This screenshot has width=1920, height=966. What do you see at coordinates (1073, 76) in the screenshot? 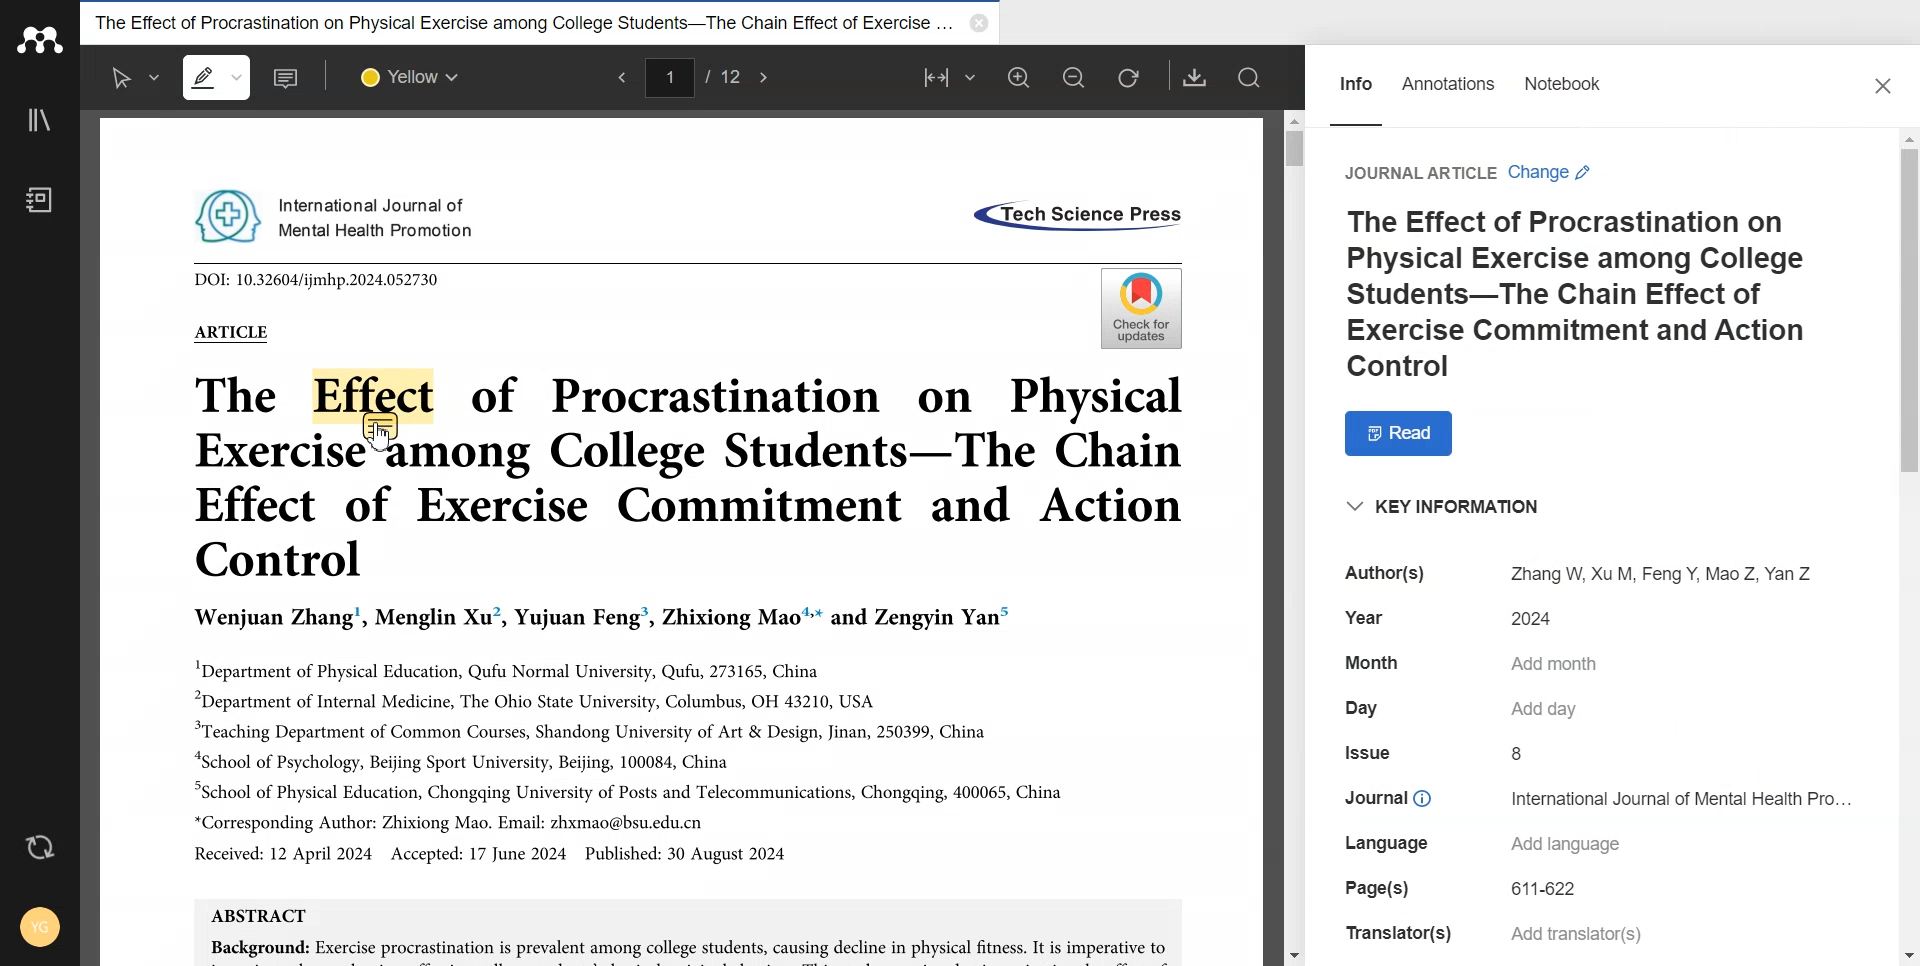
I see `Zoom out` at bounding box center [1073, 76].